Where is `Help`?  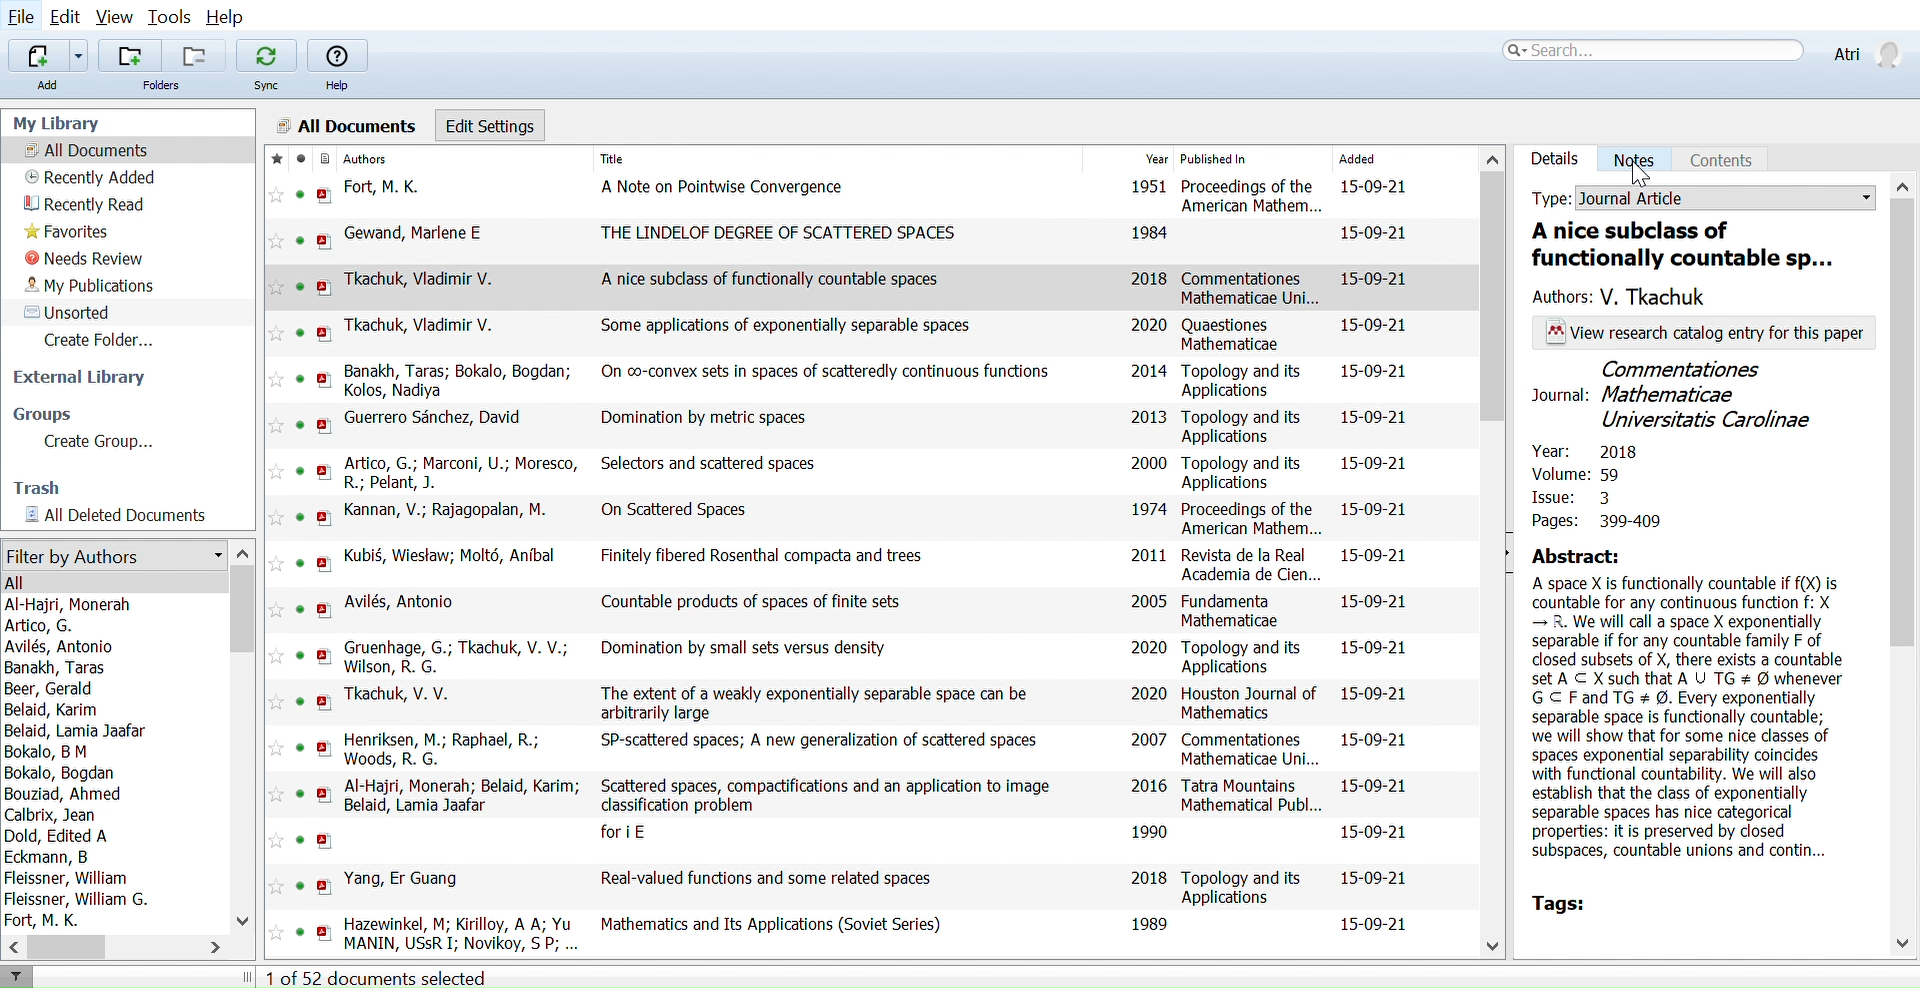 Help is located at coordinates (229, 18).